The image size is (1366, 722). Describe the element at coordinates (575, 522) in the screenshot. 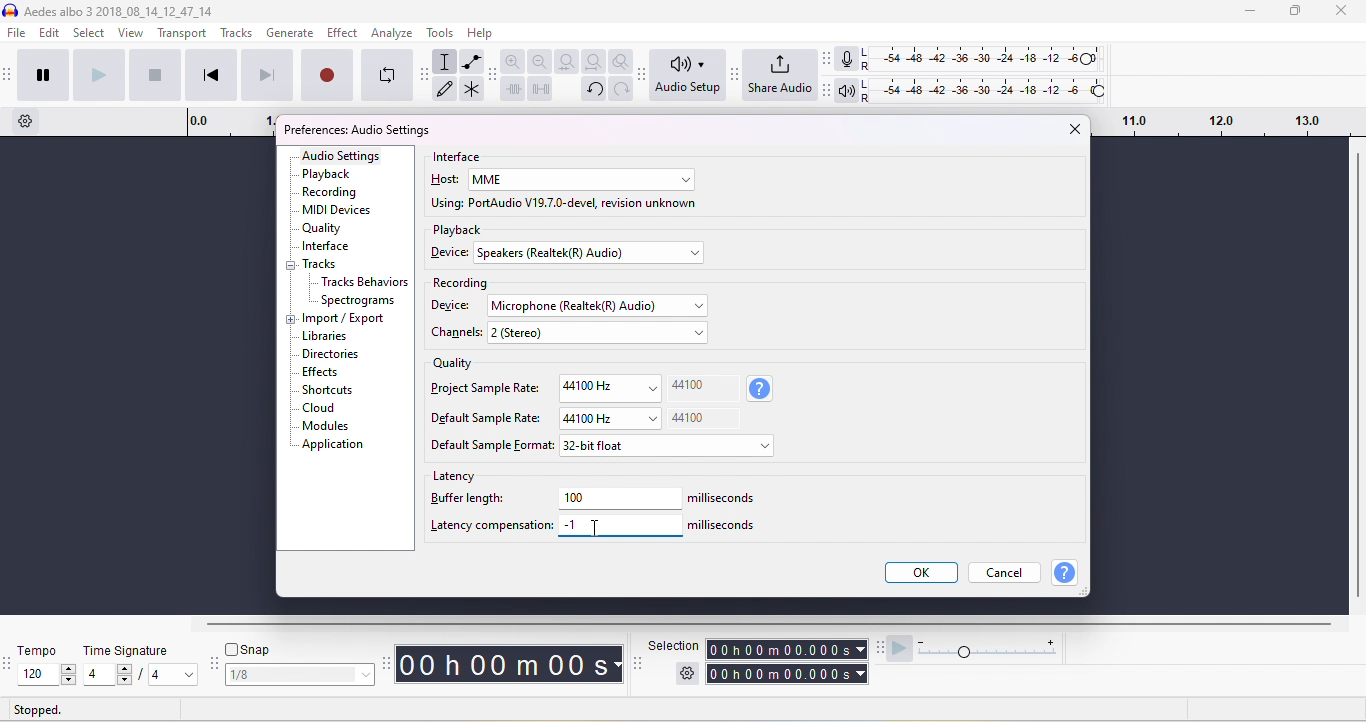

I see `-1` at that location.